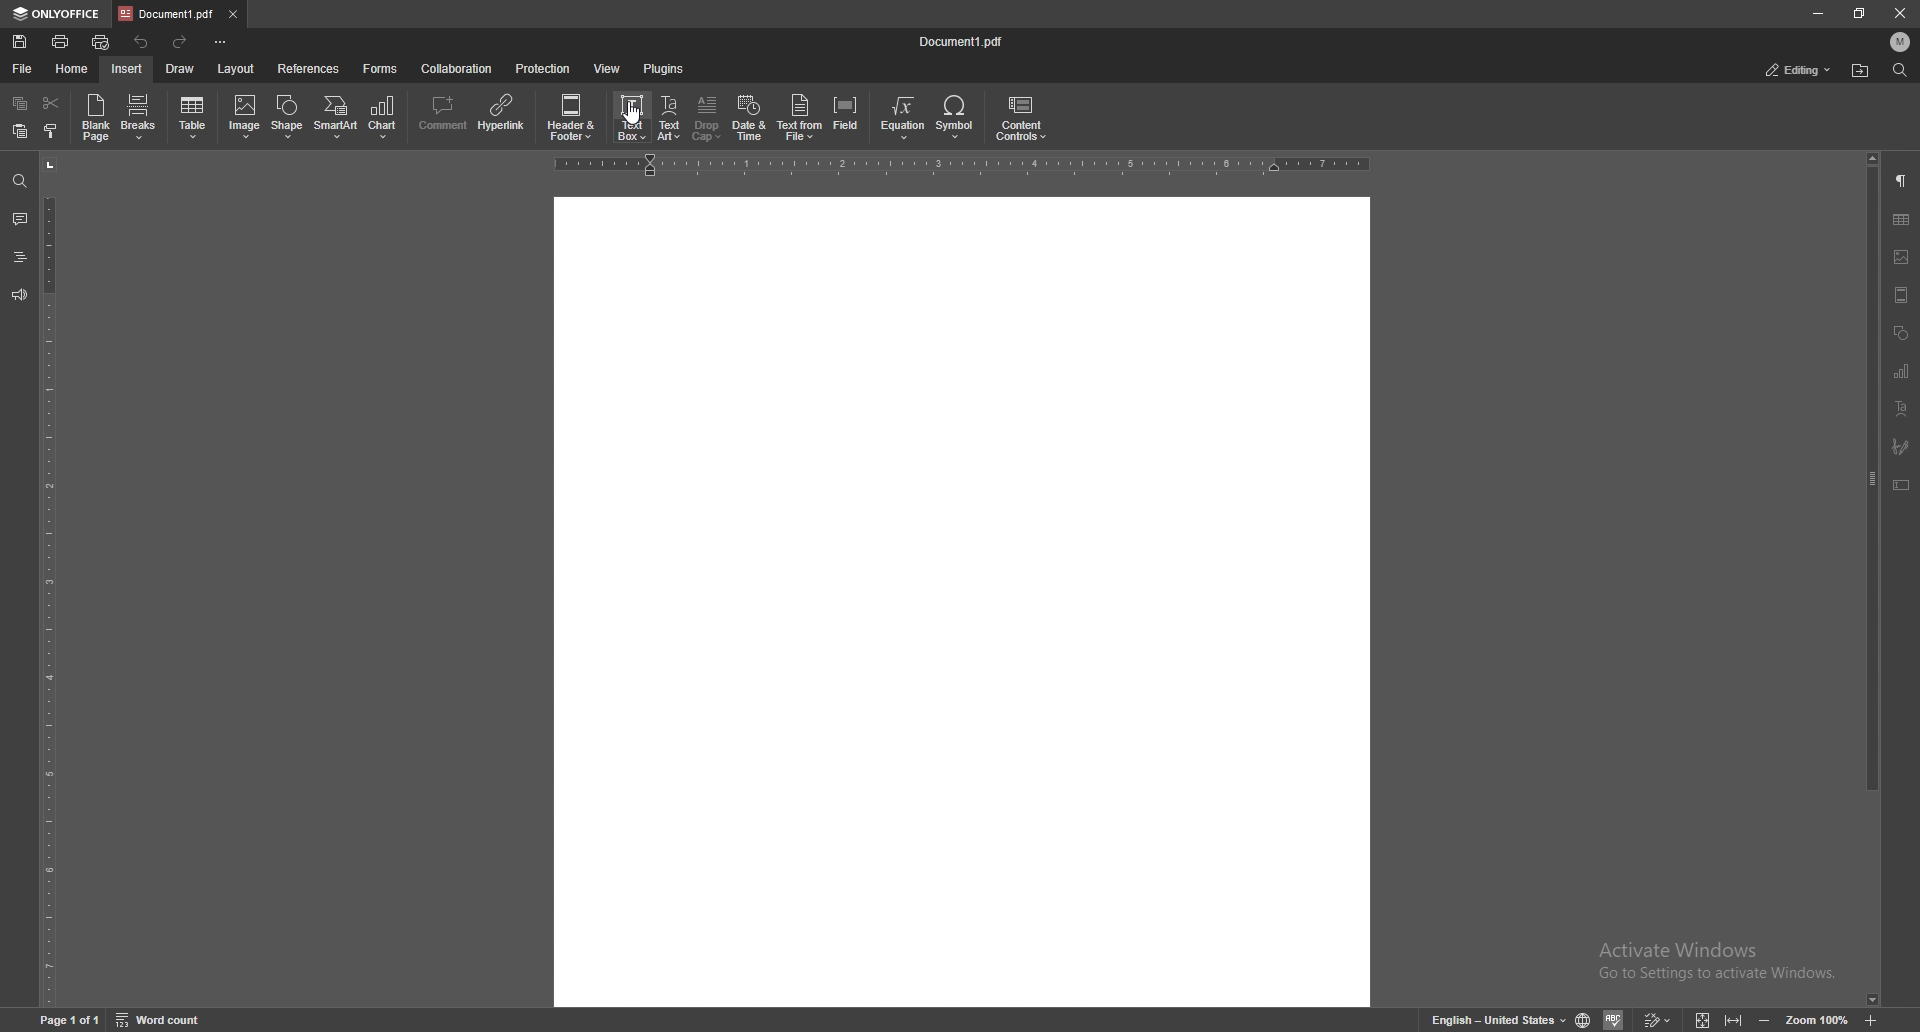 The width and height of the screenshot is (1920, 1032). Describe the element at coordinates (51, 132) in the screenshot. I see `copy style` at that location.